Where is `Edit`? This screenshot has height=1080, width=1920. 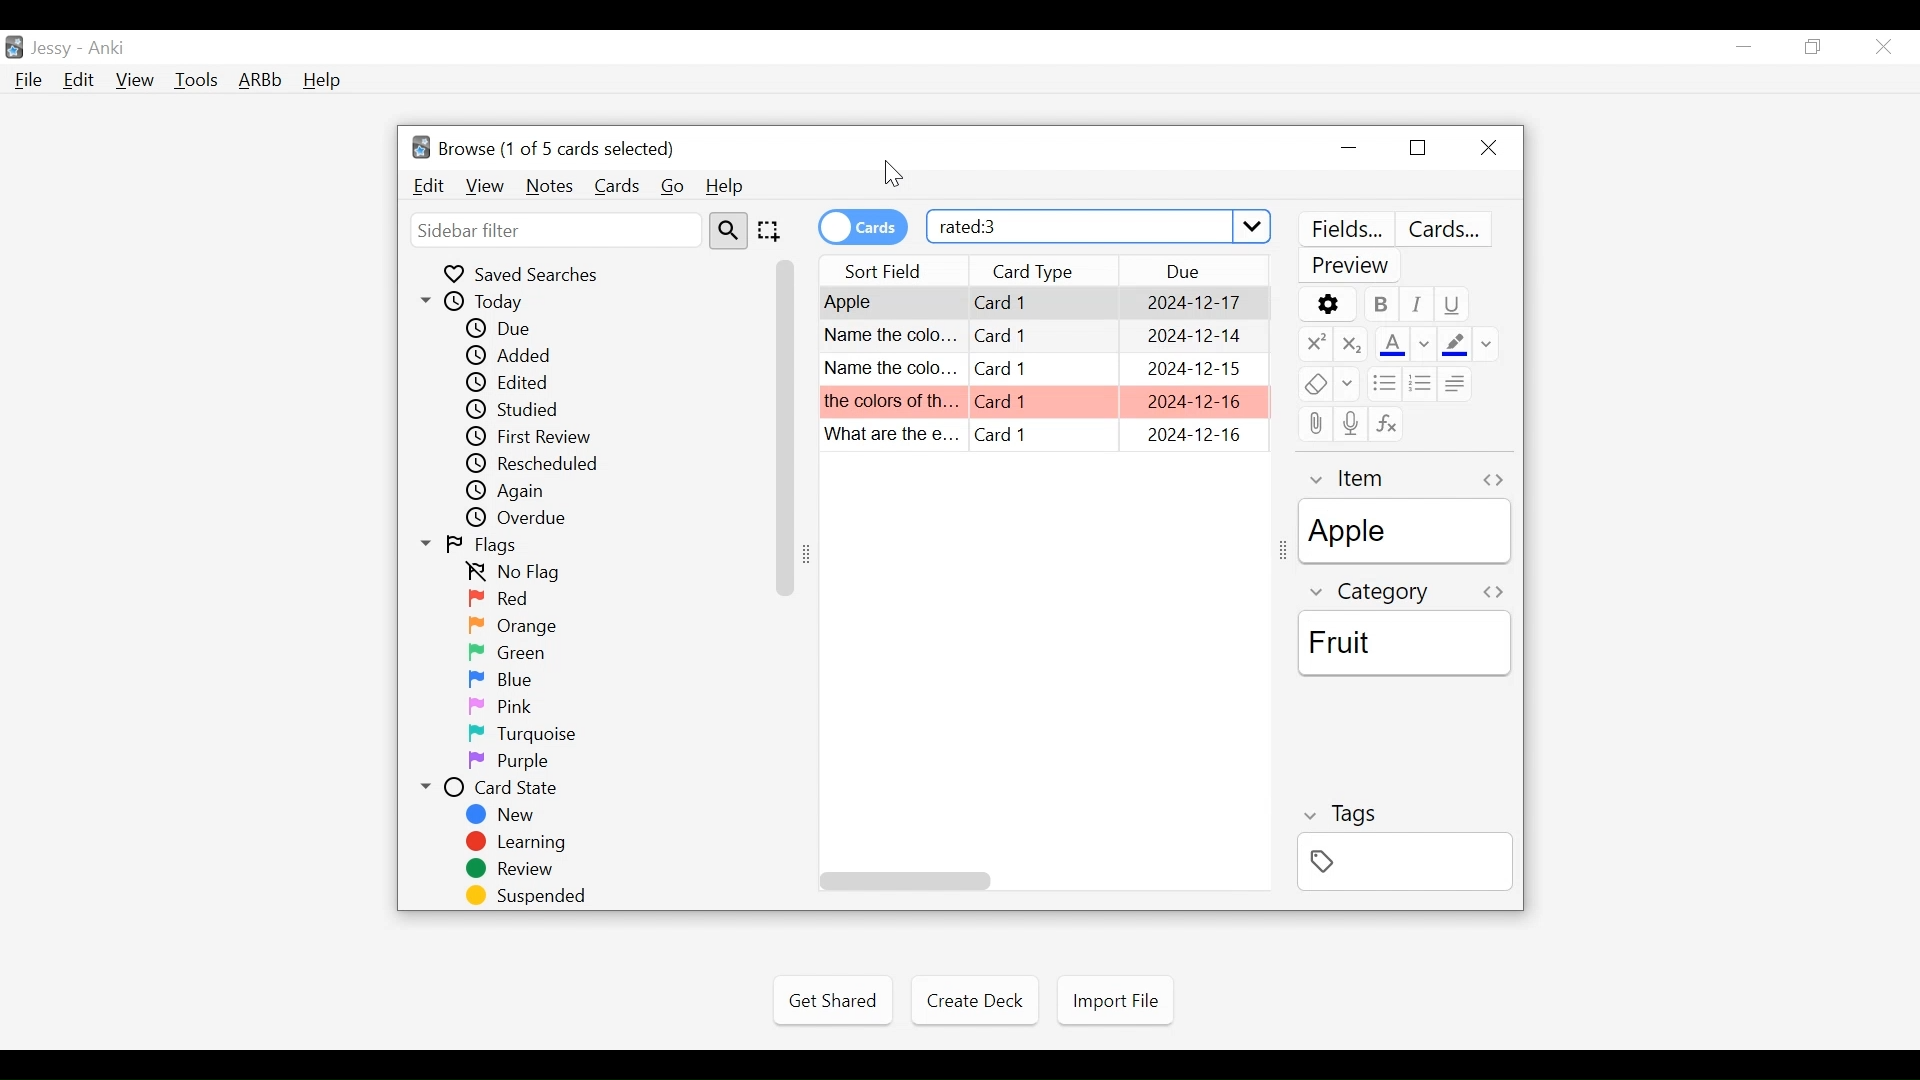
Edit is located at coordinates (80, 81).